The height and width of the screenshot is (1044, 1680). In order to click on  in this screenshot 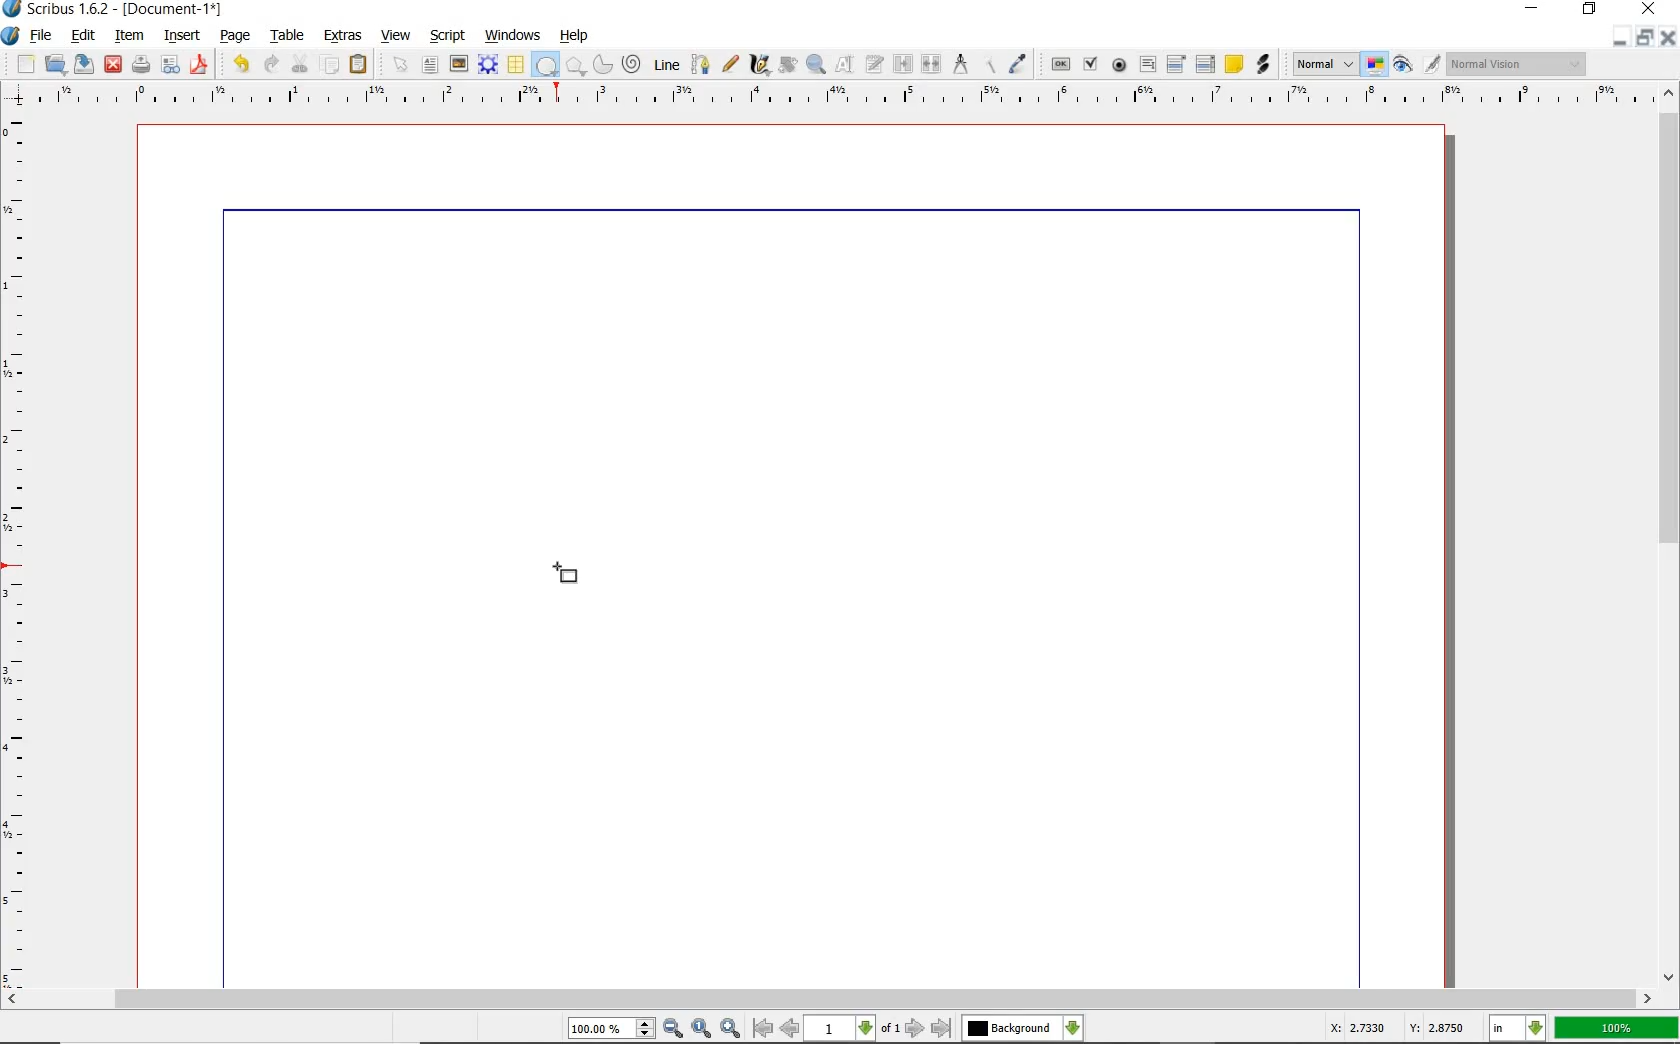, I will do `click(1010, 1028)`.